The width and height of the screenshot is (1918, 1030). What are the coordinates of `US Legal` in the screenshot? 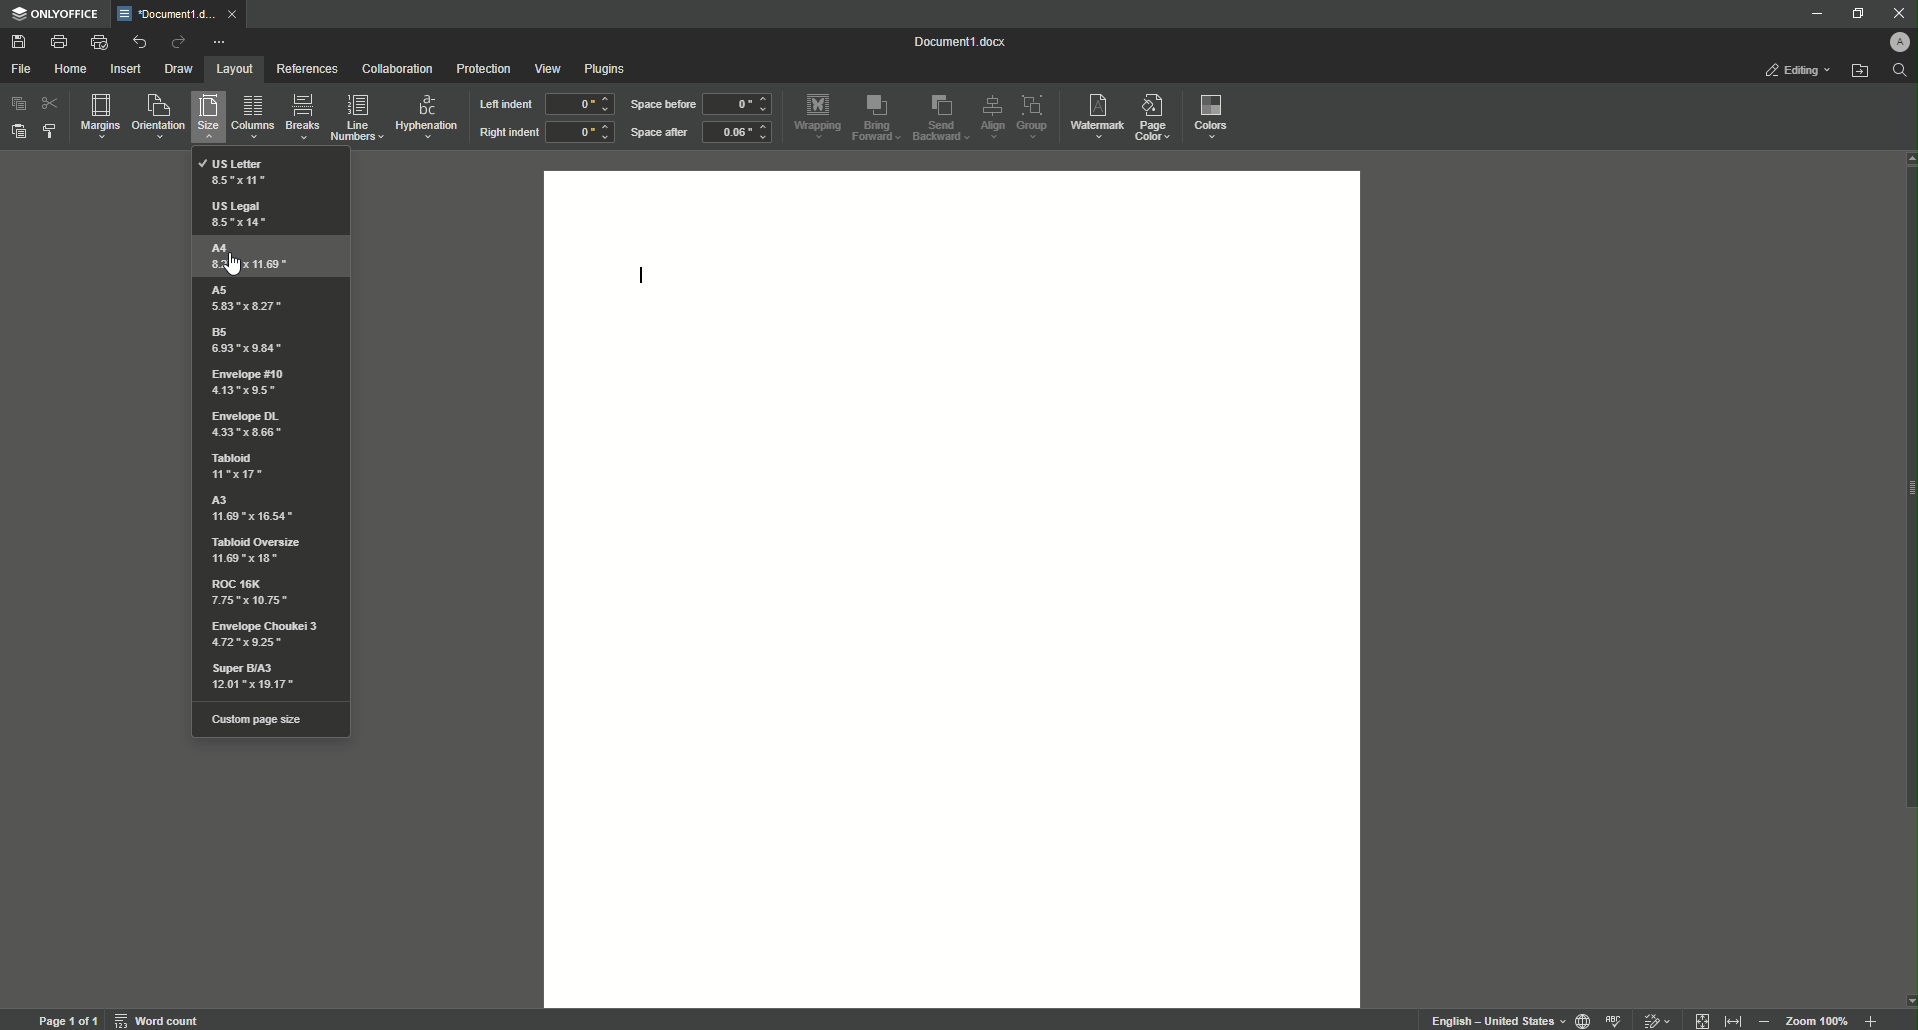 It's located at (240, 213).